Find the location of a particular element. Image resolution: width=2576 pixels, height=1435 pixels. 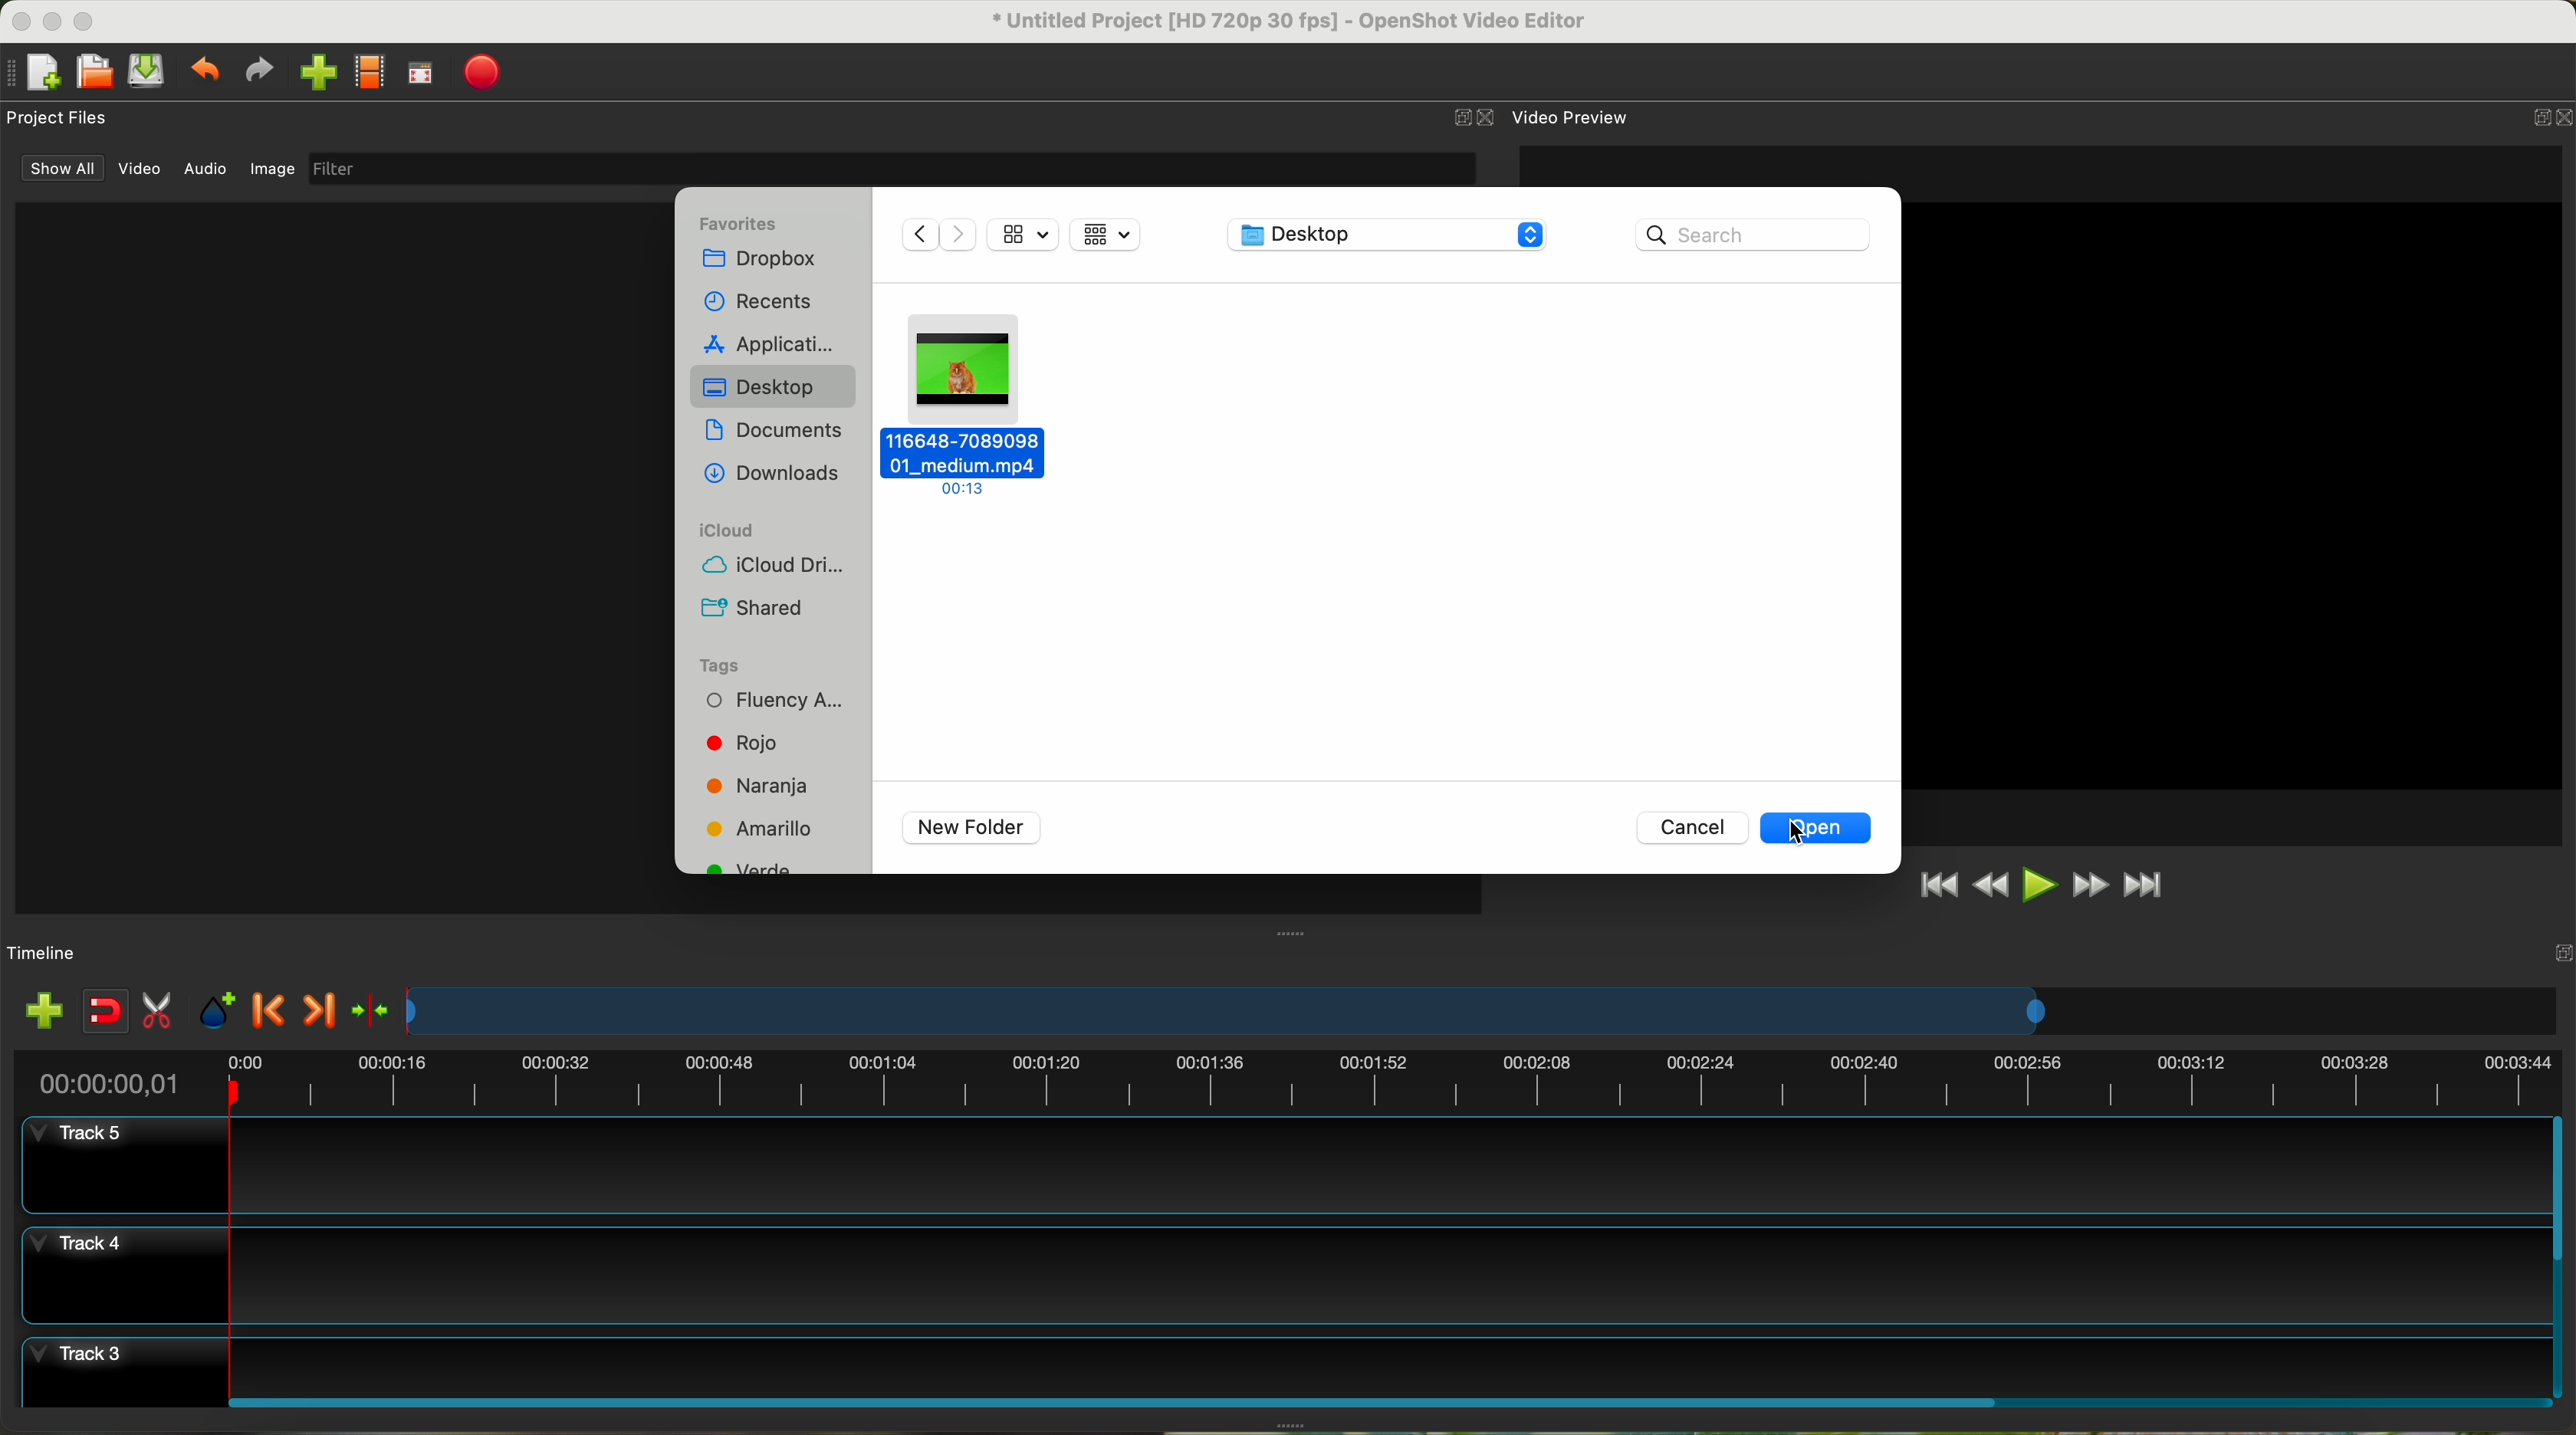

new folder button is located at coordinates (972, 828).